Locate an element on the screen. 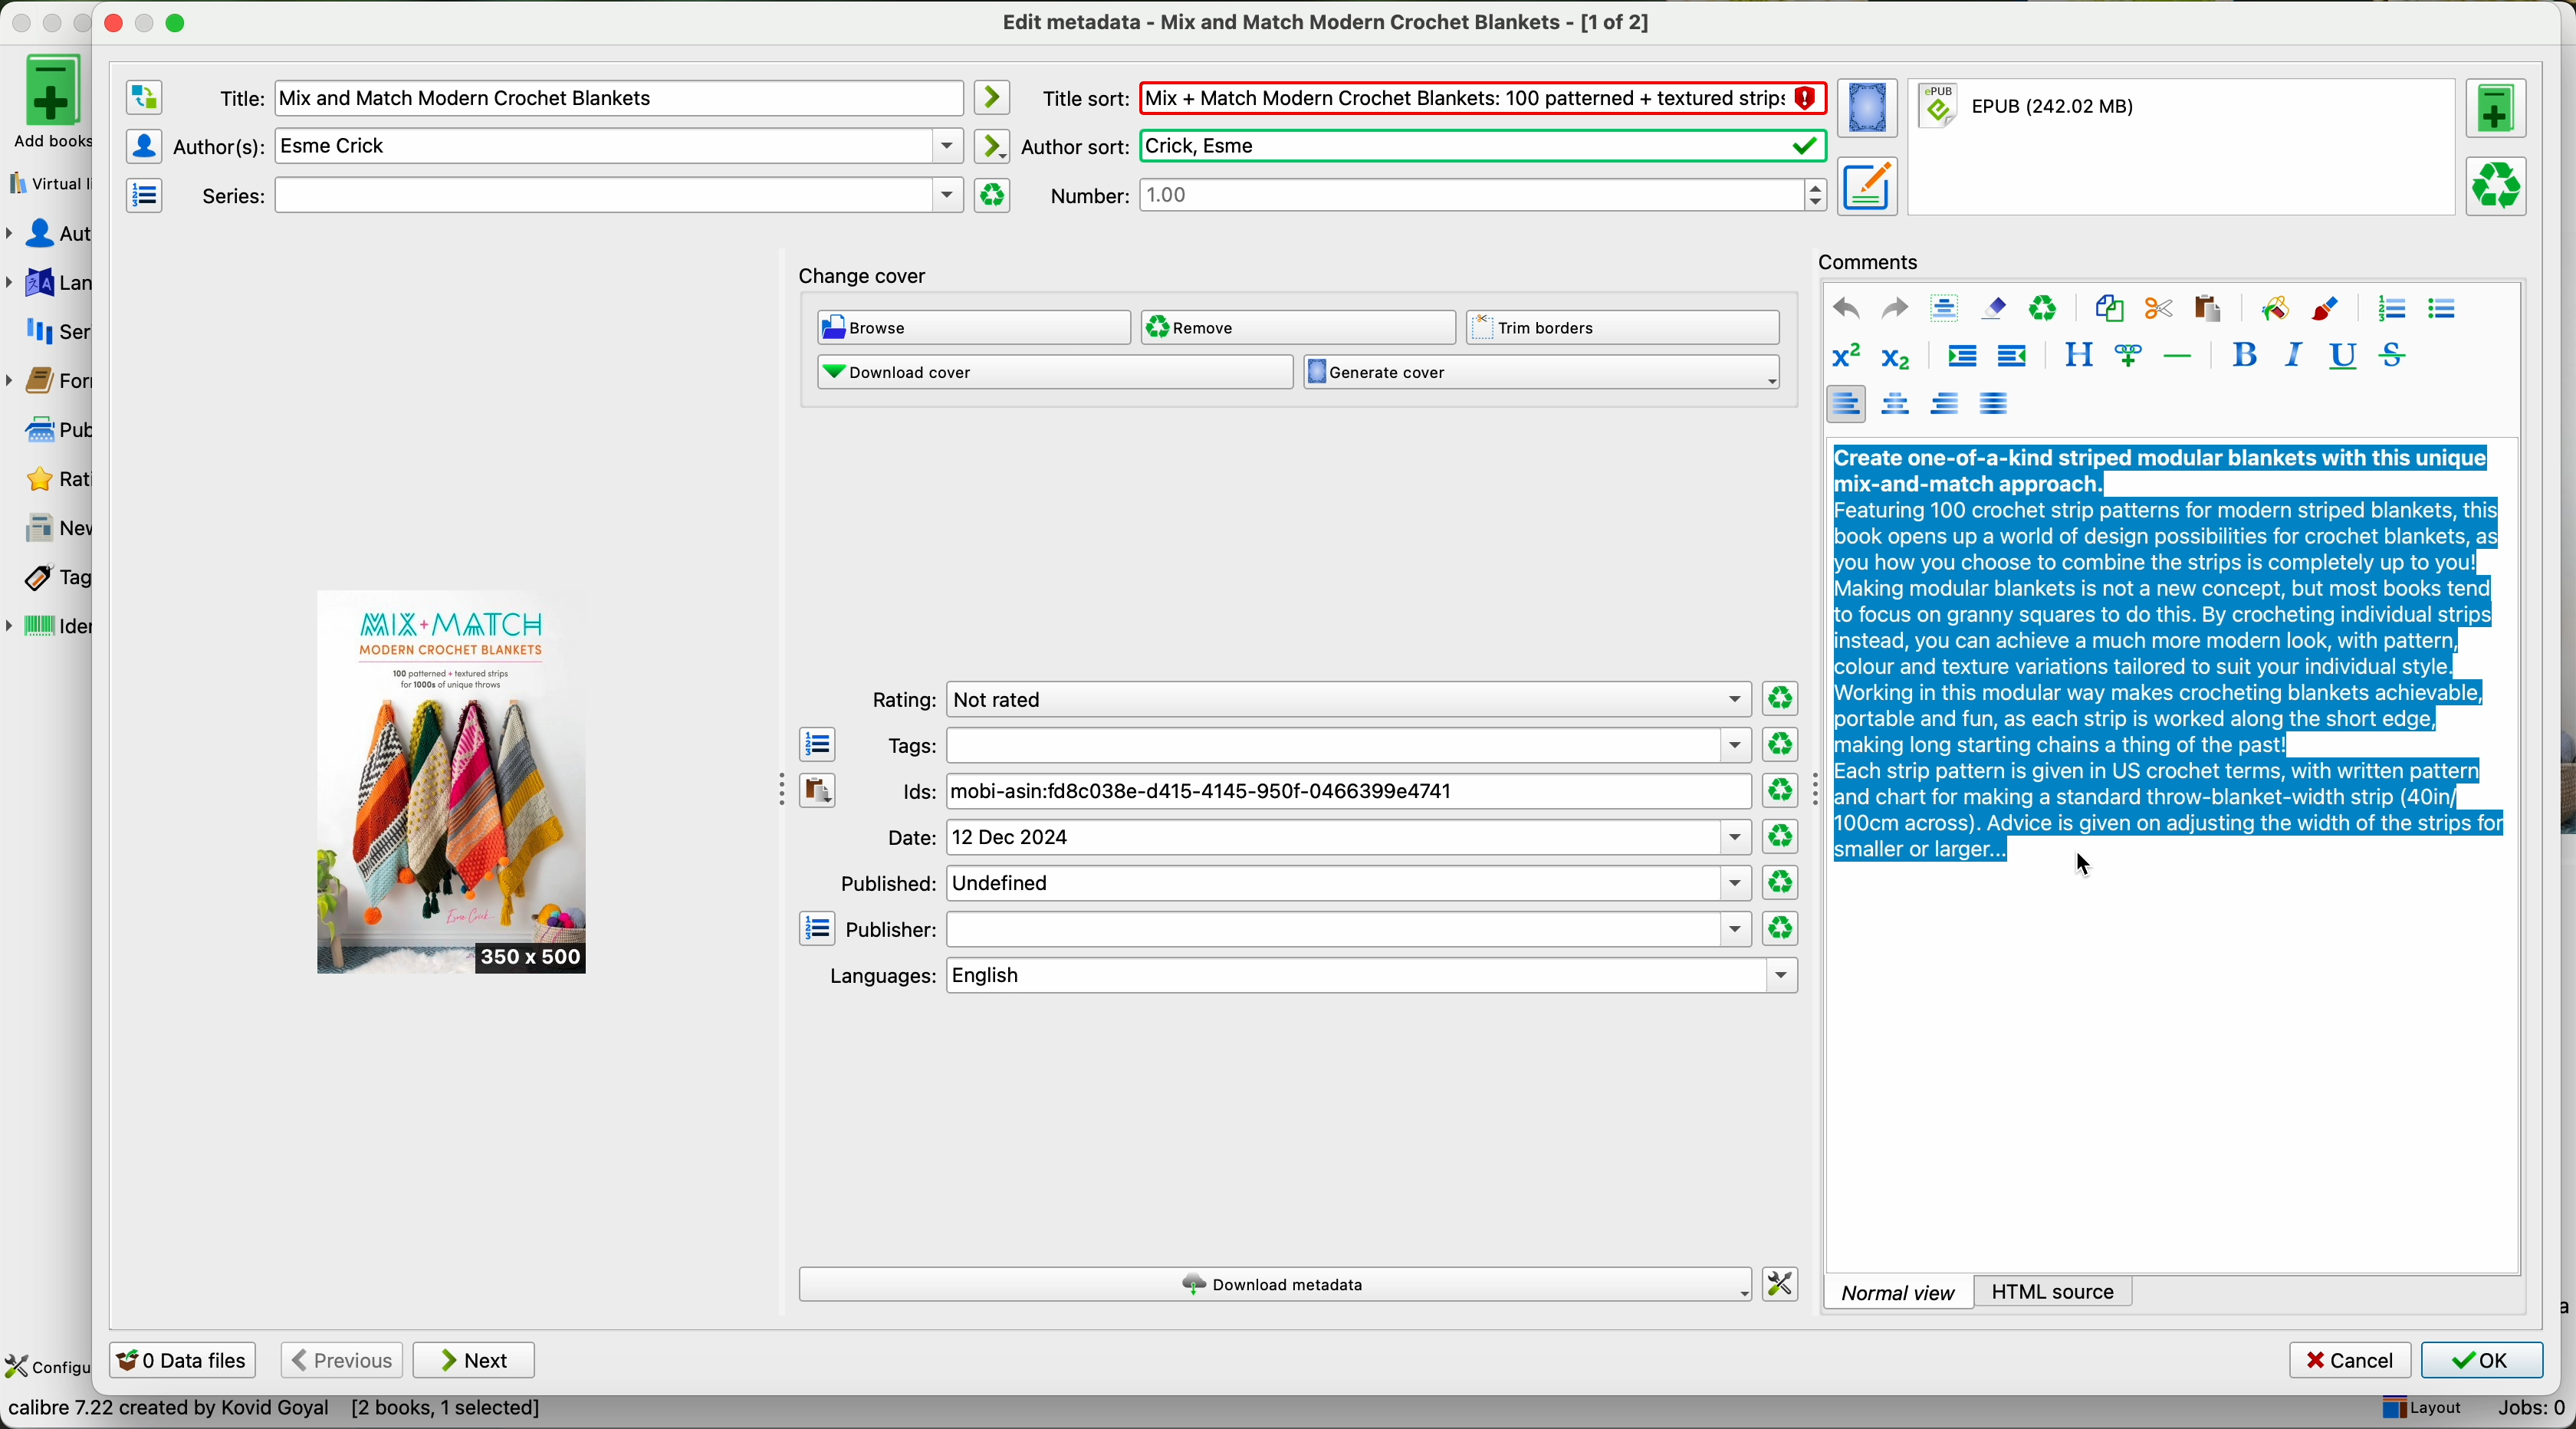 This screenshot has width=2576, height=1429. insert link or image is located at coordinates (2128, 355).